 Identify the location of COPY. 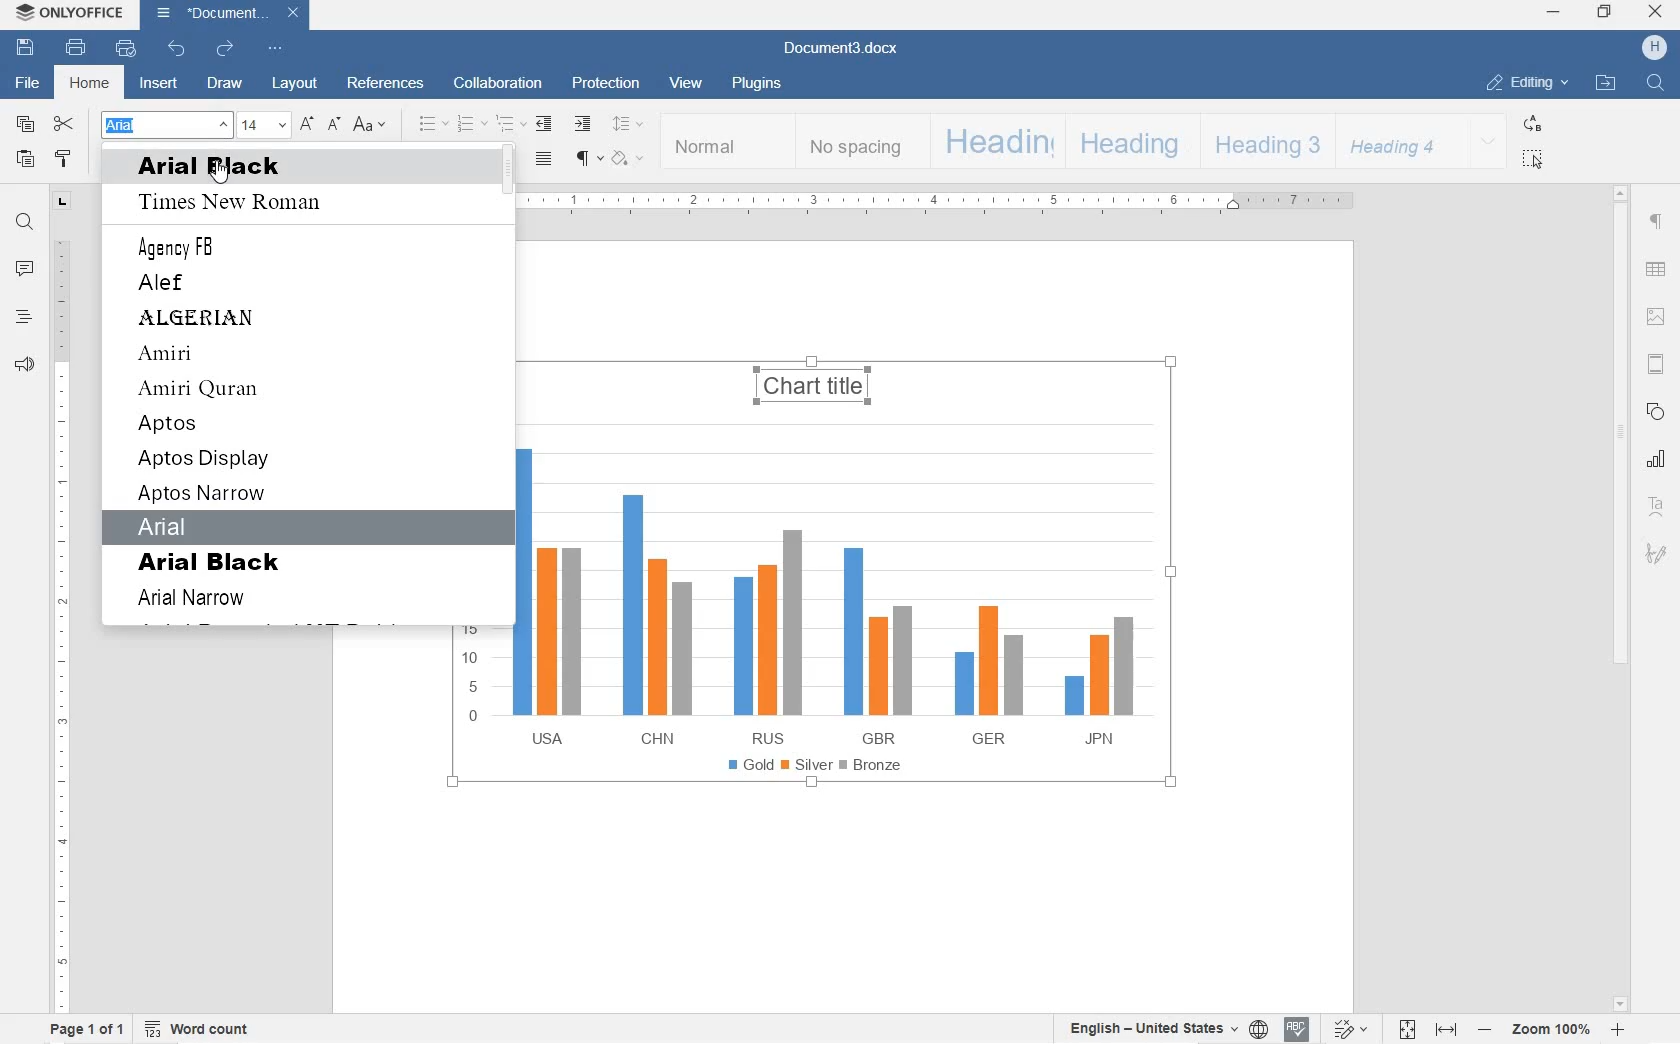
(24, 125).